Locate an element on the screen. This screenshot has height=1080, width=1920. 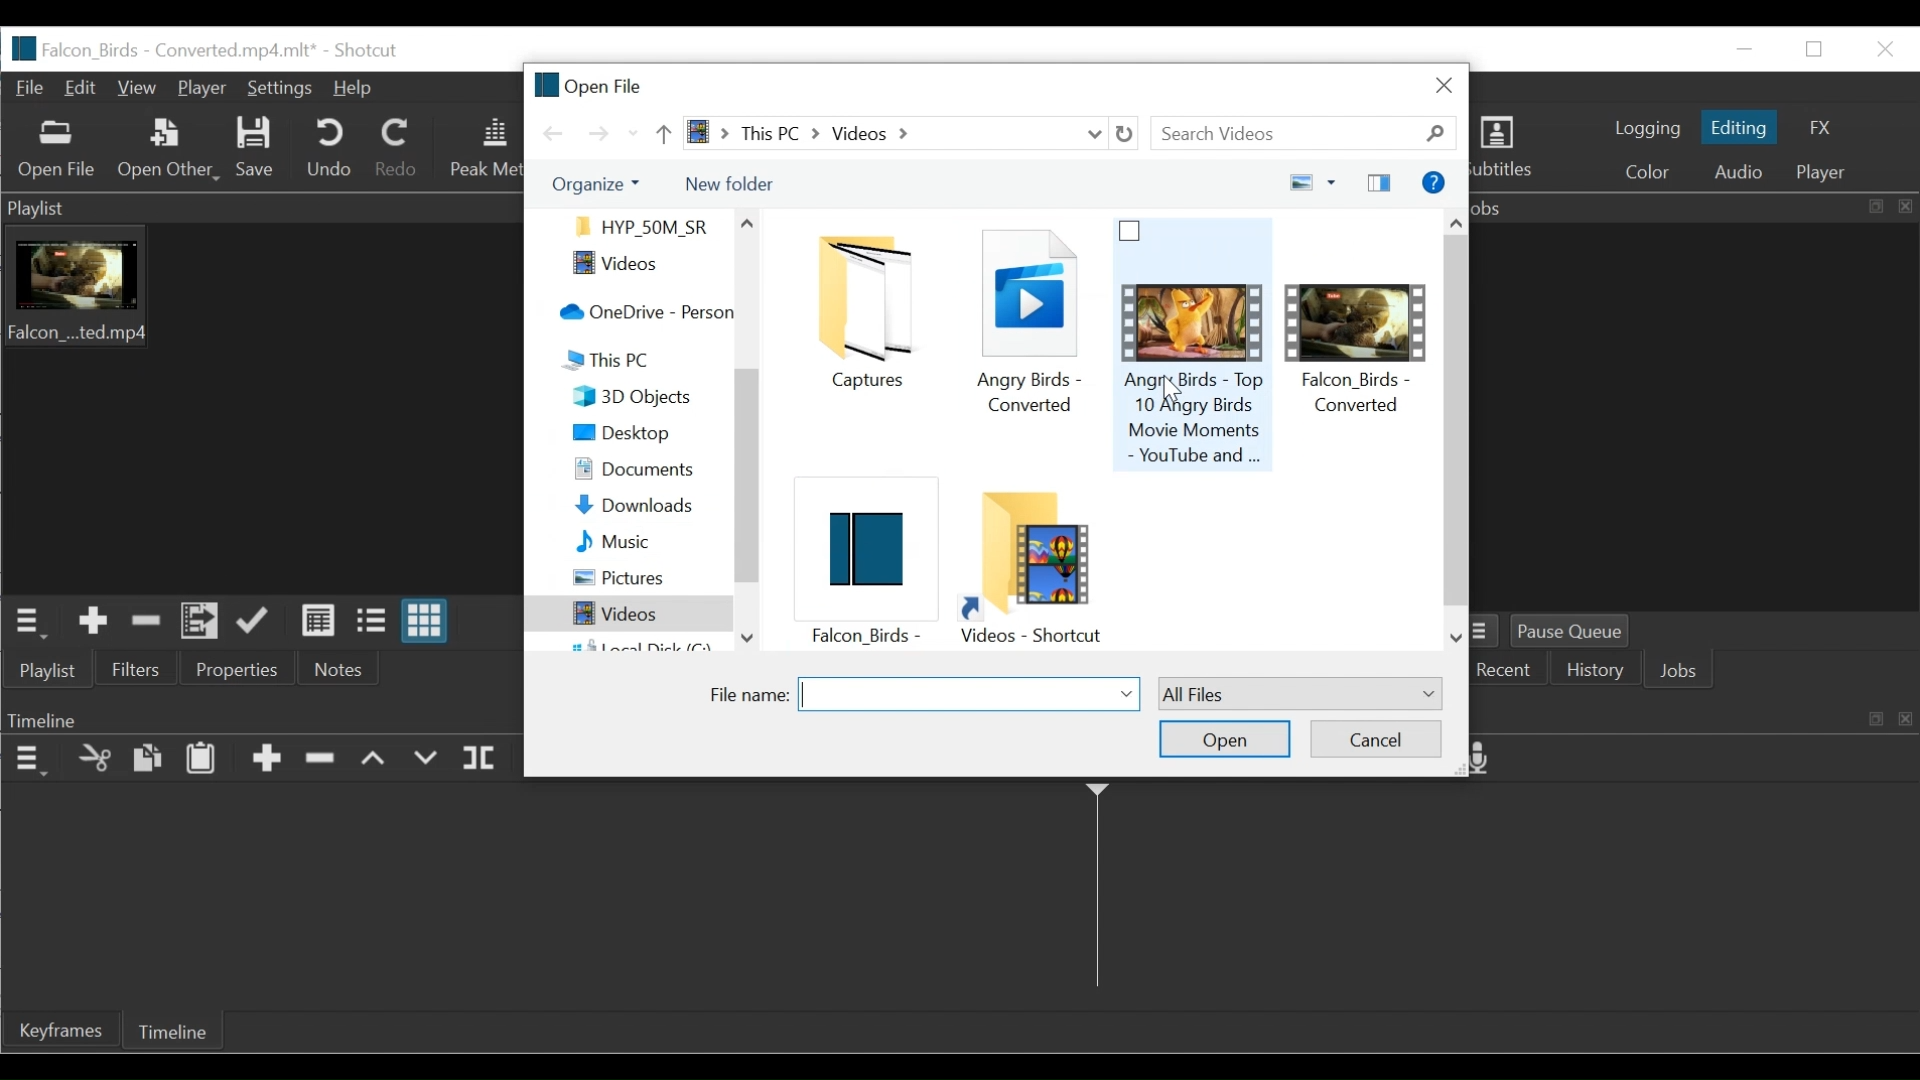
Jobs Panel is located at coordinates (1700, 416).